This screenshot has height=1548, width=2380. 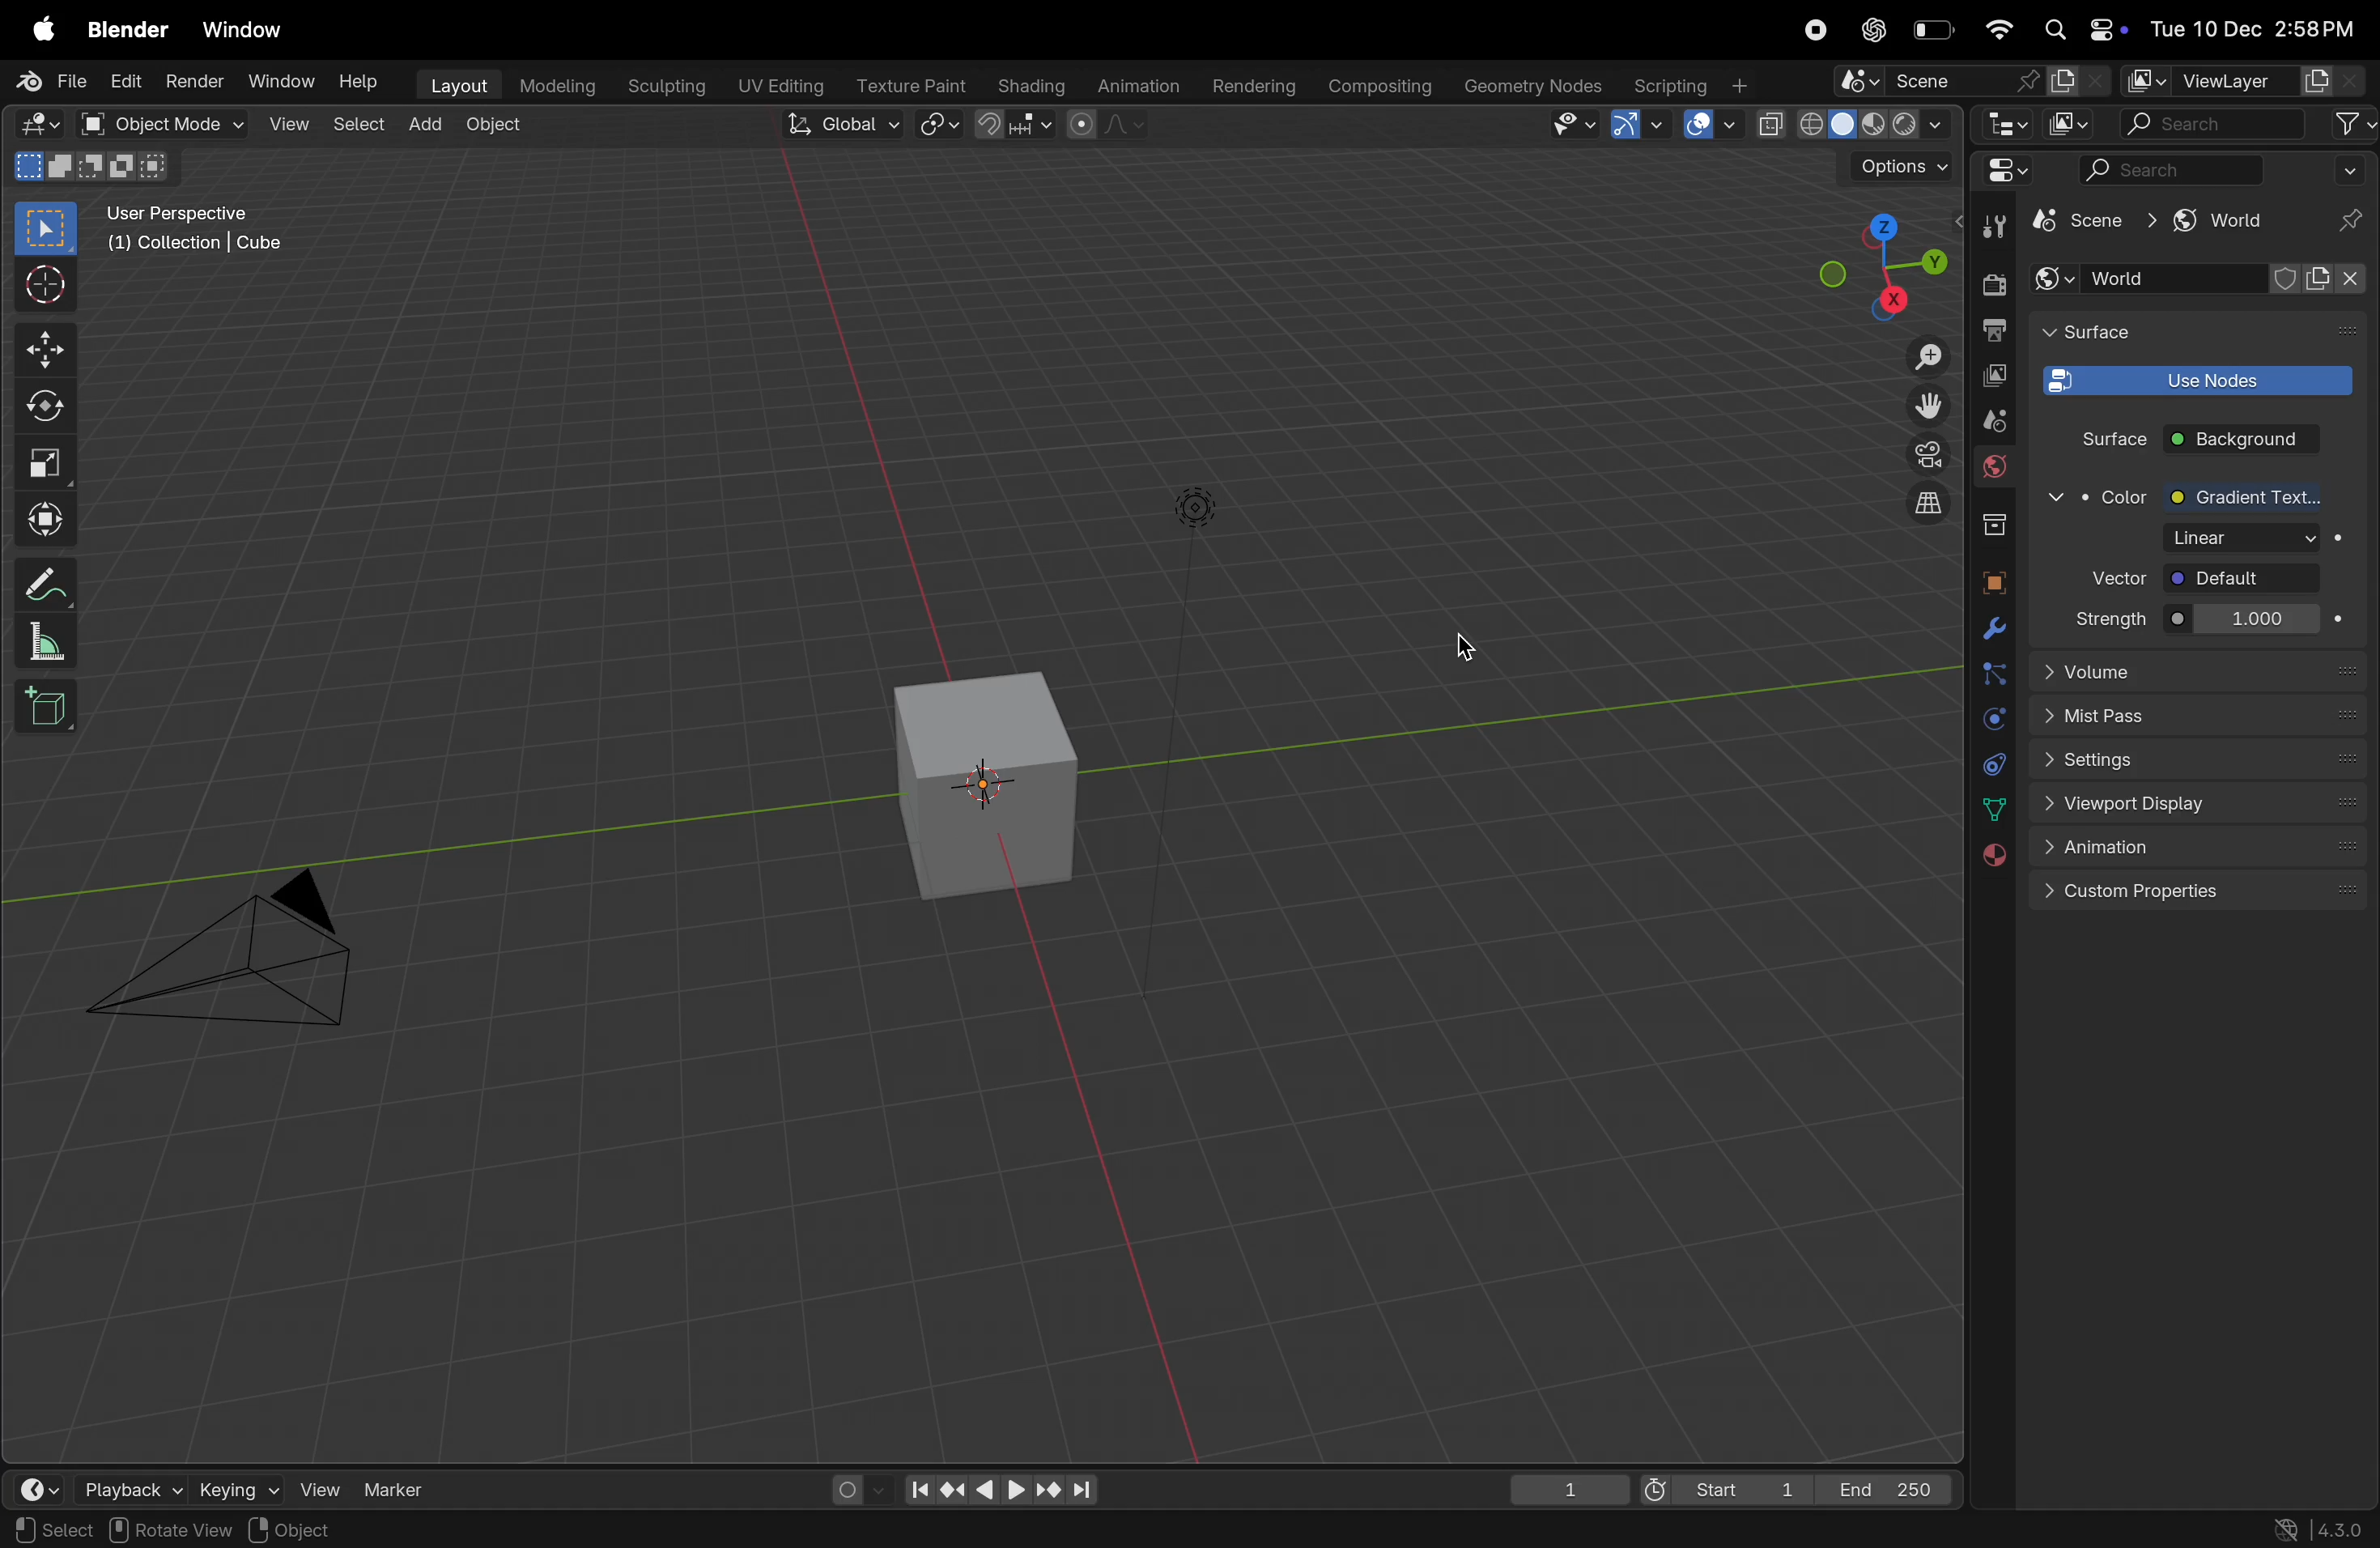 I want to click on Tool, so click(x=1998, y=224).